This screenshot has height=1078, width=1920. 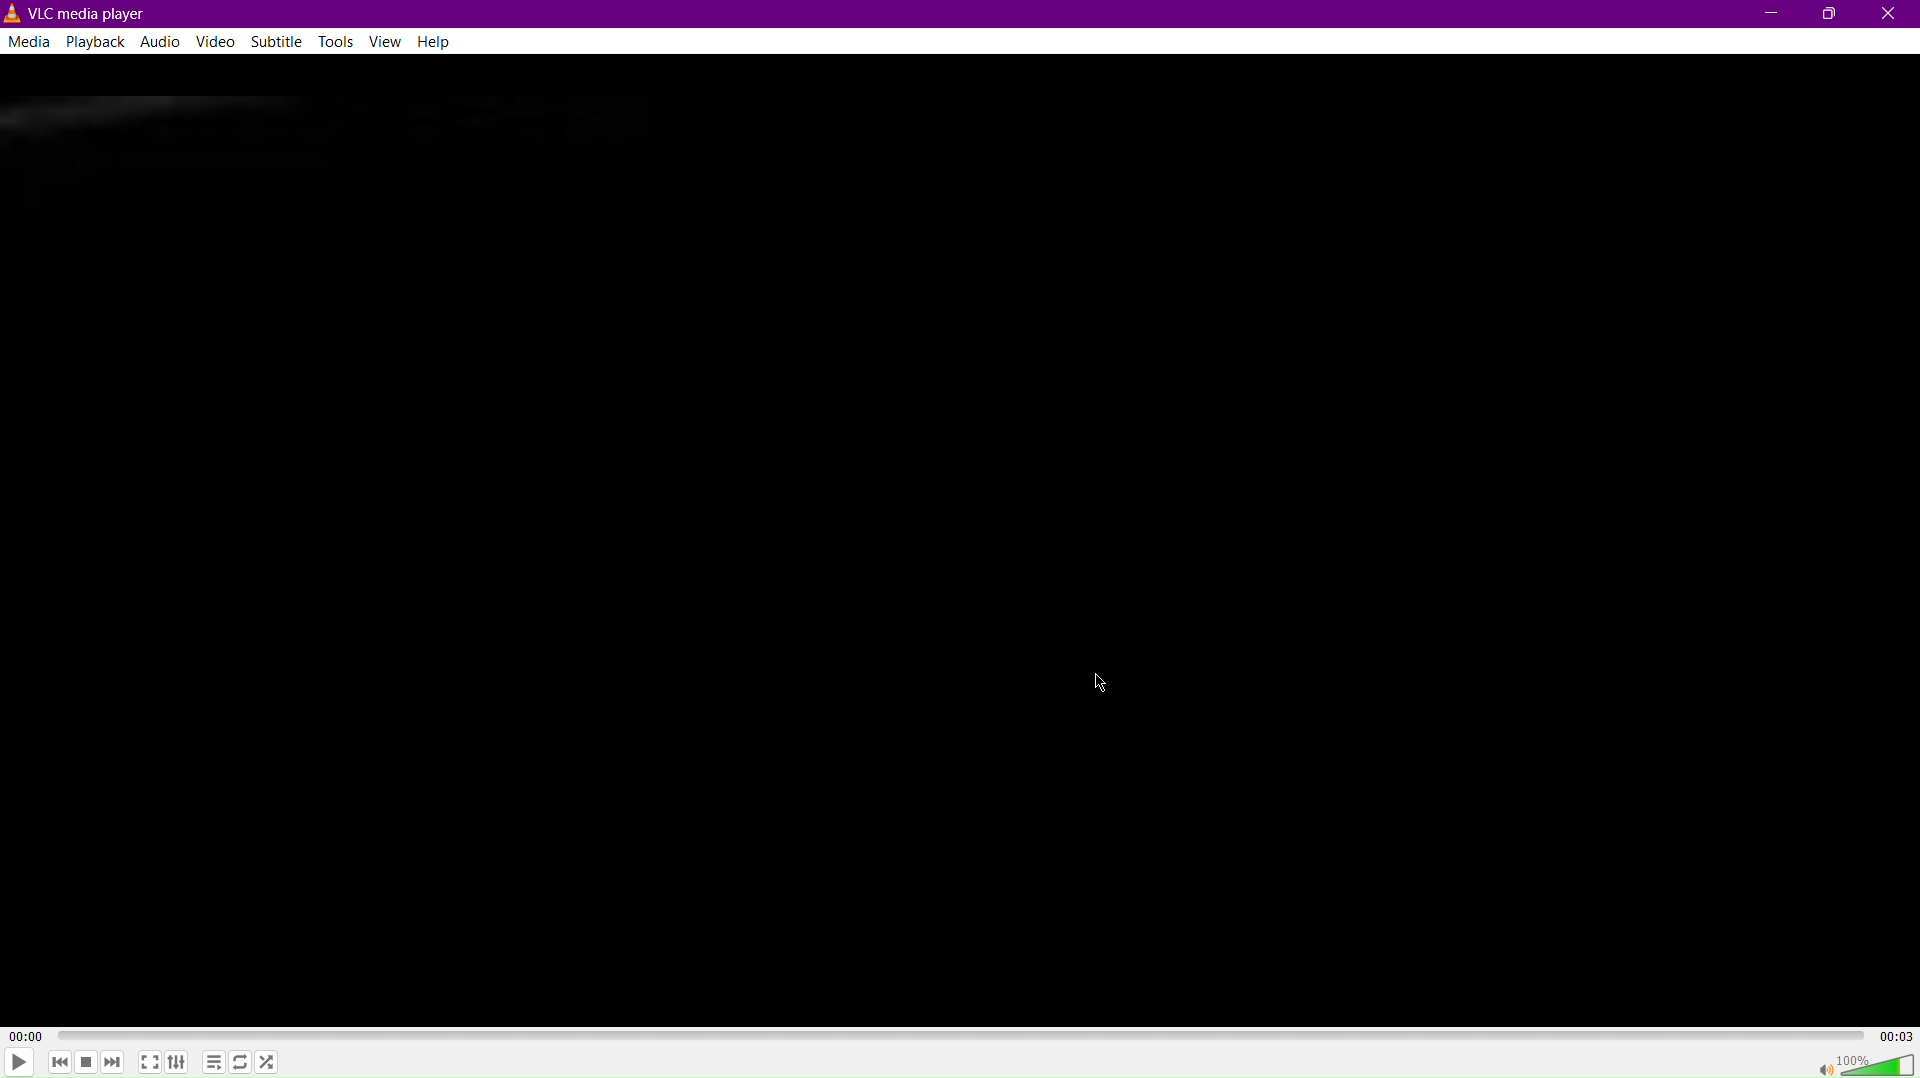 What do you see at coordinates (58, 1063) in the screenshot?
I see `skip back` at bounding box center [58, 1063].